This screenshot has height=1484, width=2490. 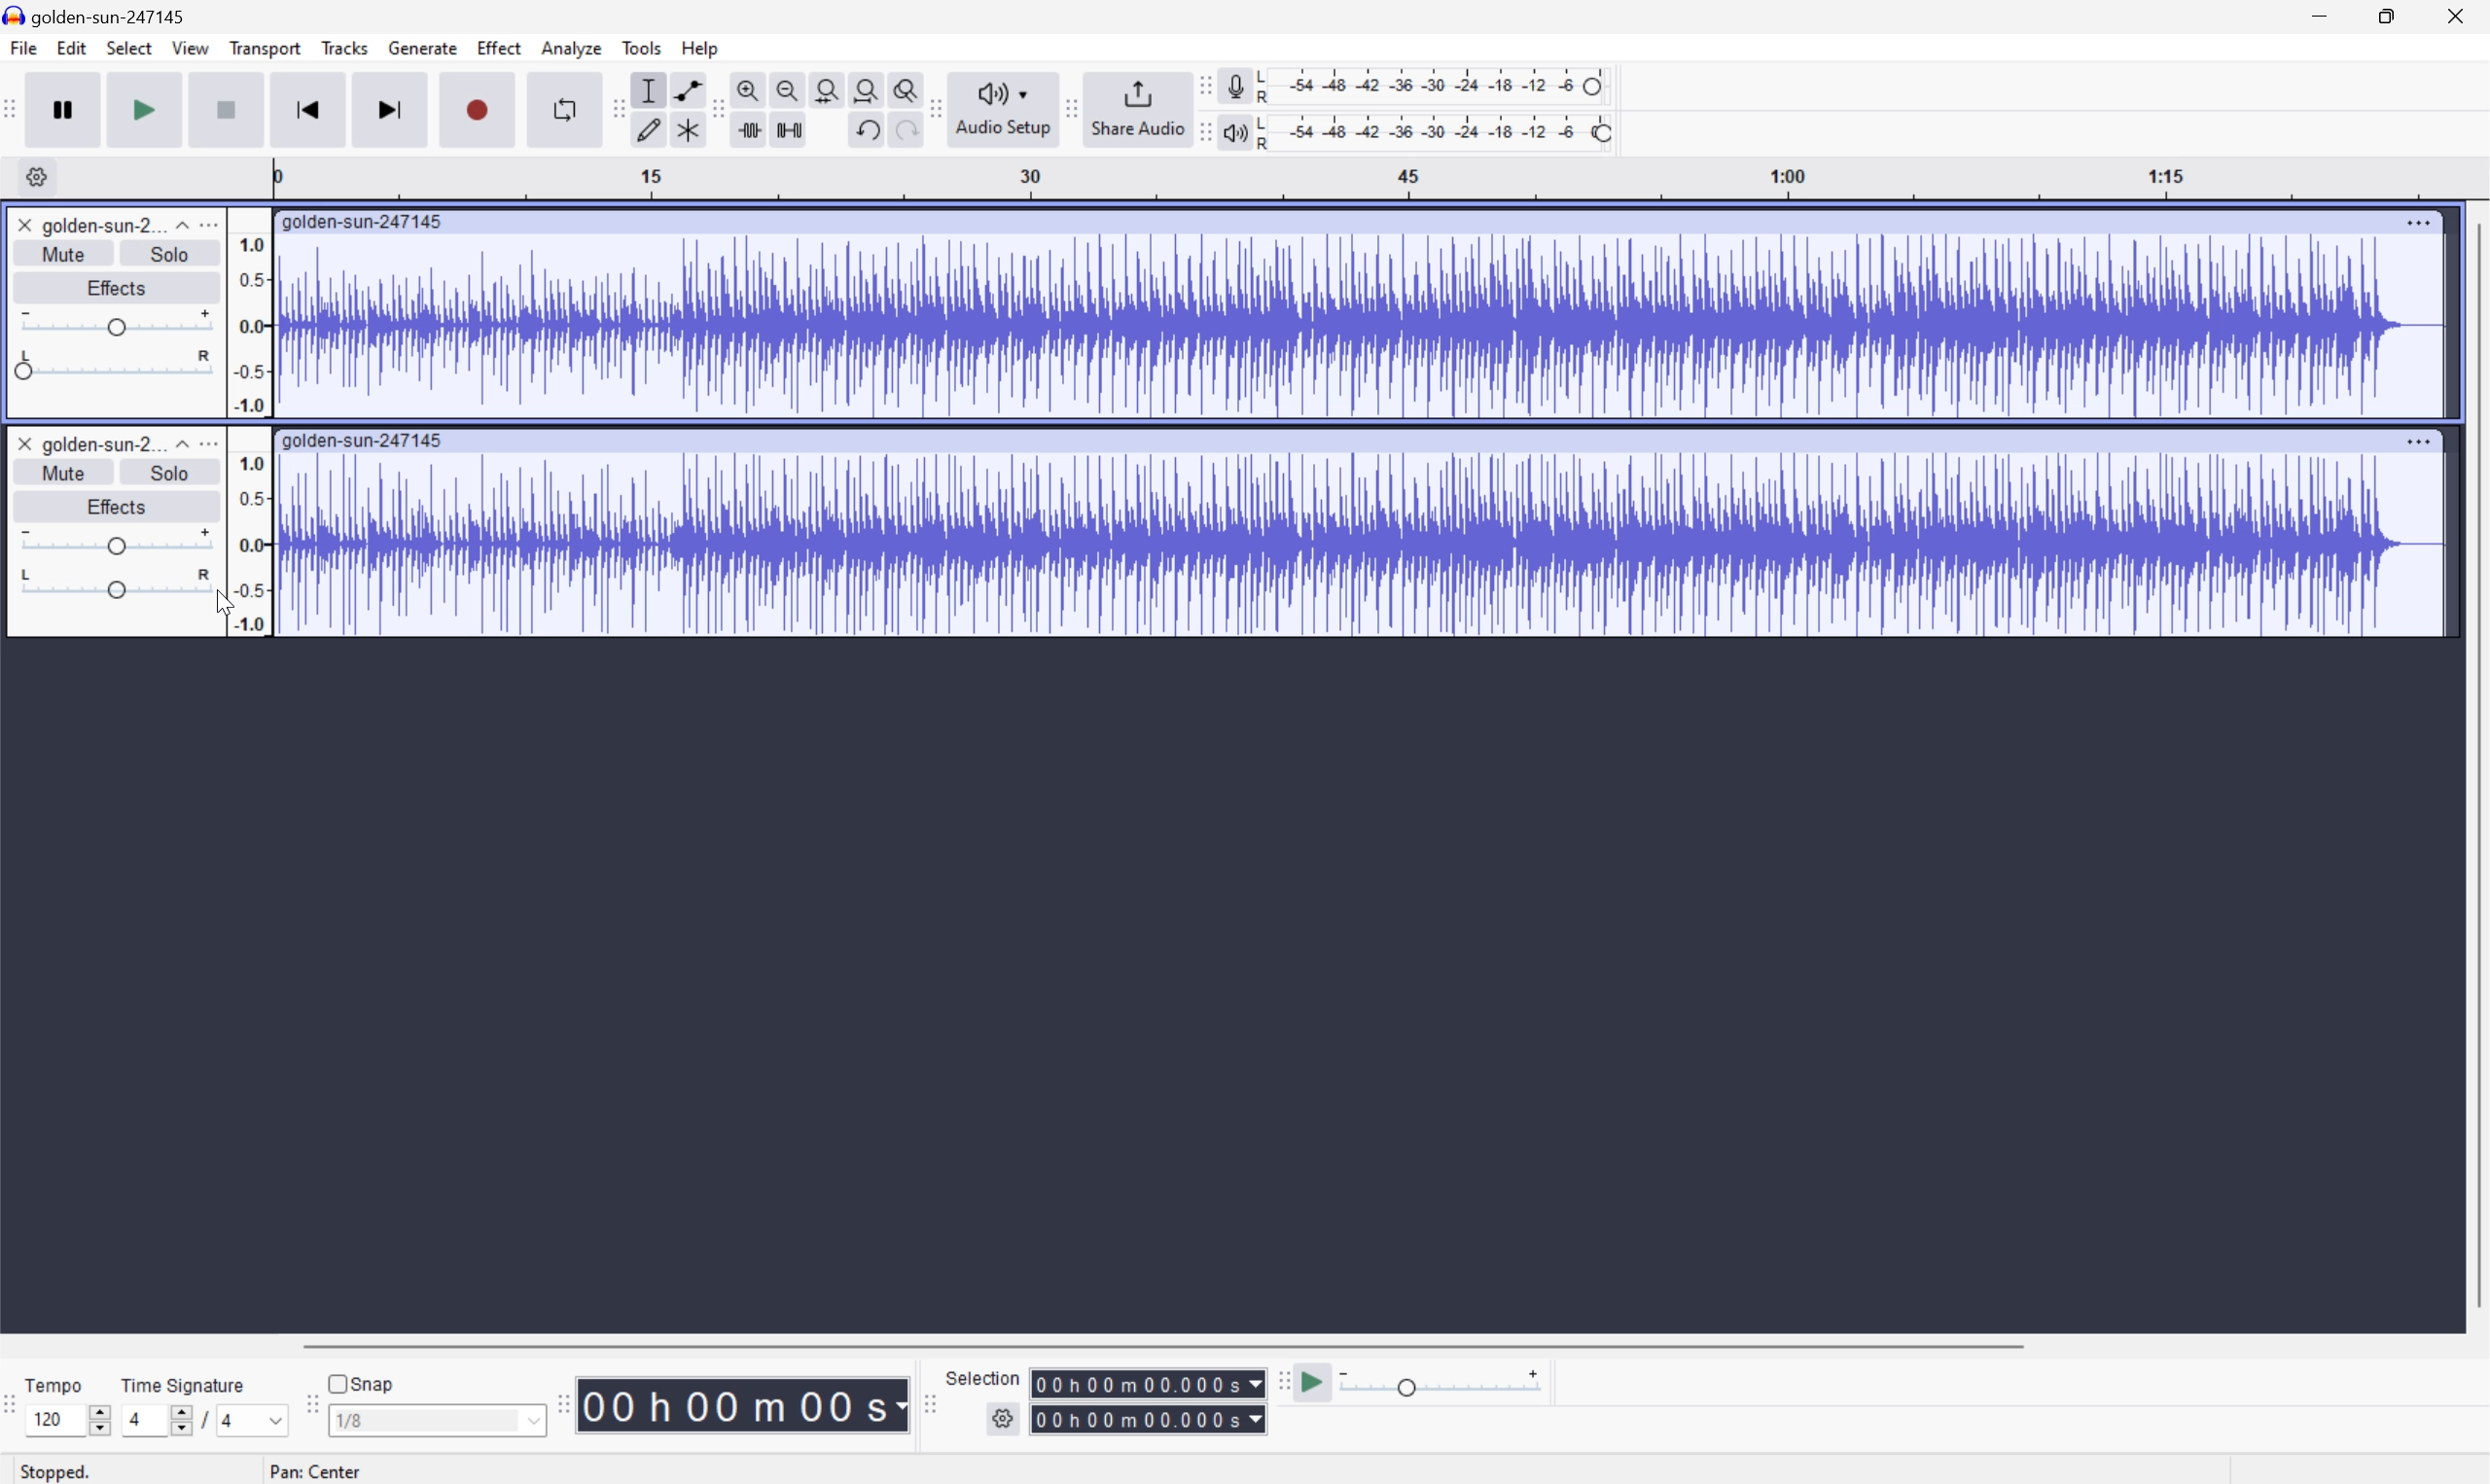 What do you see at coordinates (1167, 1344) in the screenshot?
I see `Scroll Bar` at bounding box center [1167, 1344].